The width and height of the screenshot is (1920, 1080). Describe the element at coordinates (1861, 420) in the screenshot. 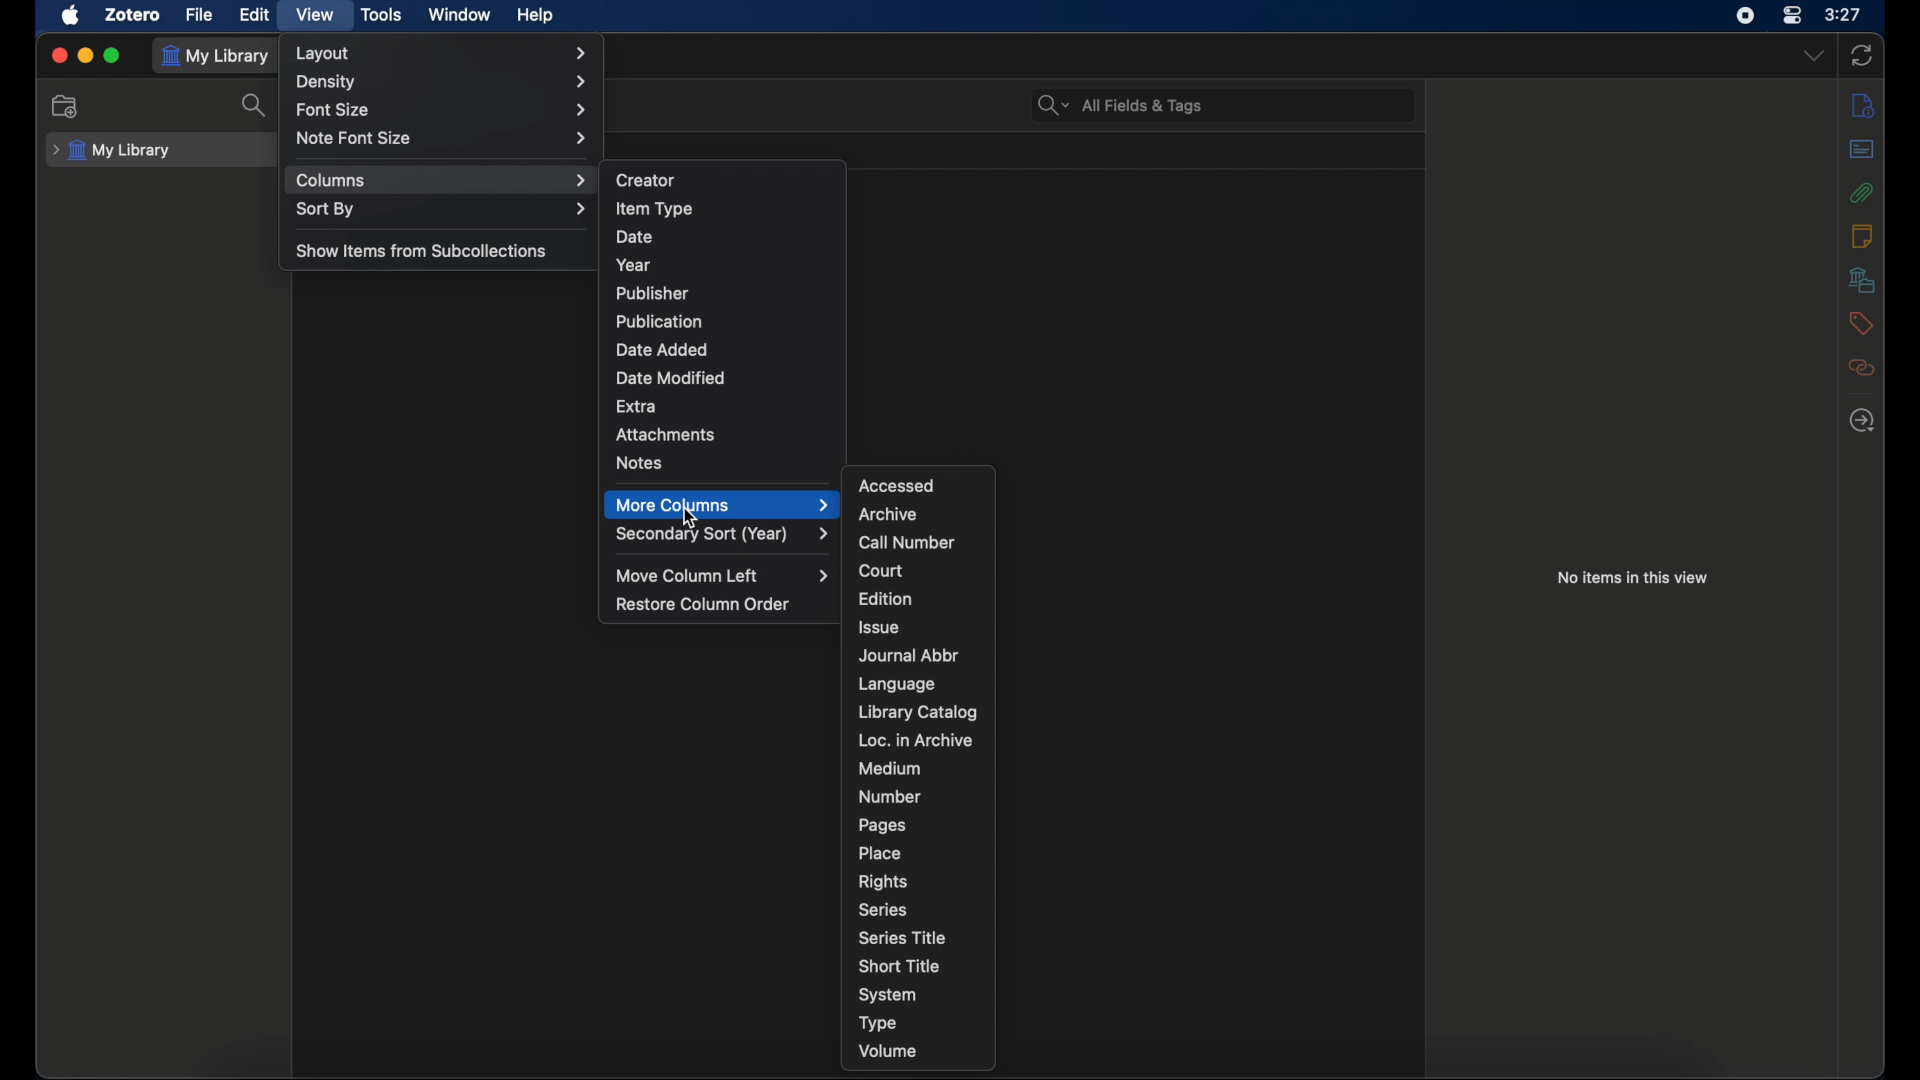

I see `locate` at that location.